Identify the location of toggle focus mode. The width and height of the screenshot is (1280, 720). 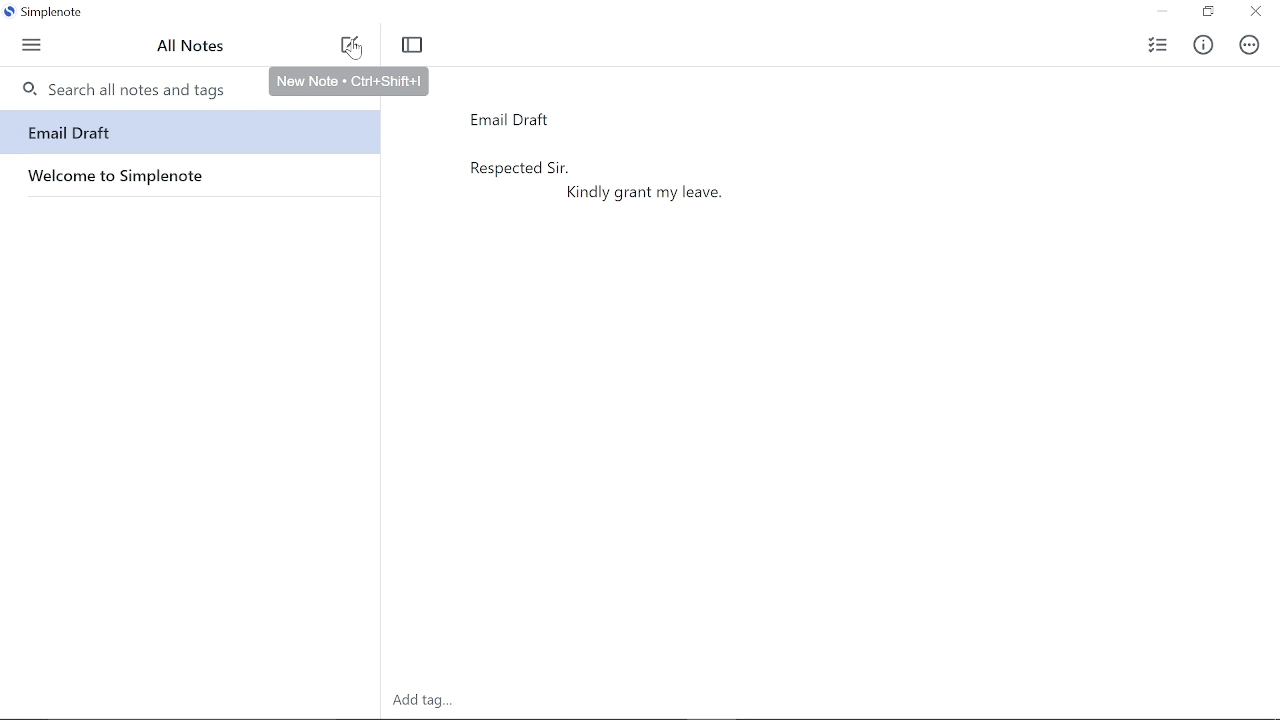
(414, 44).